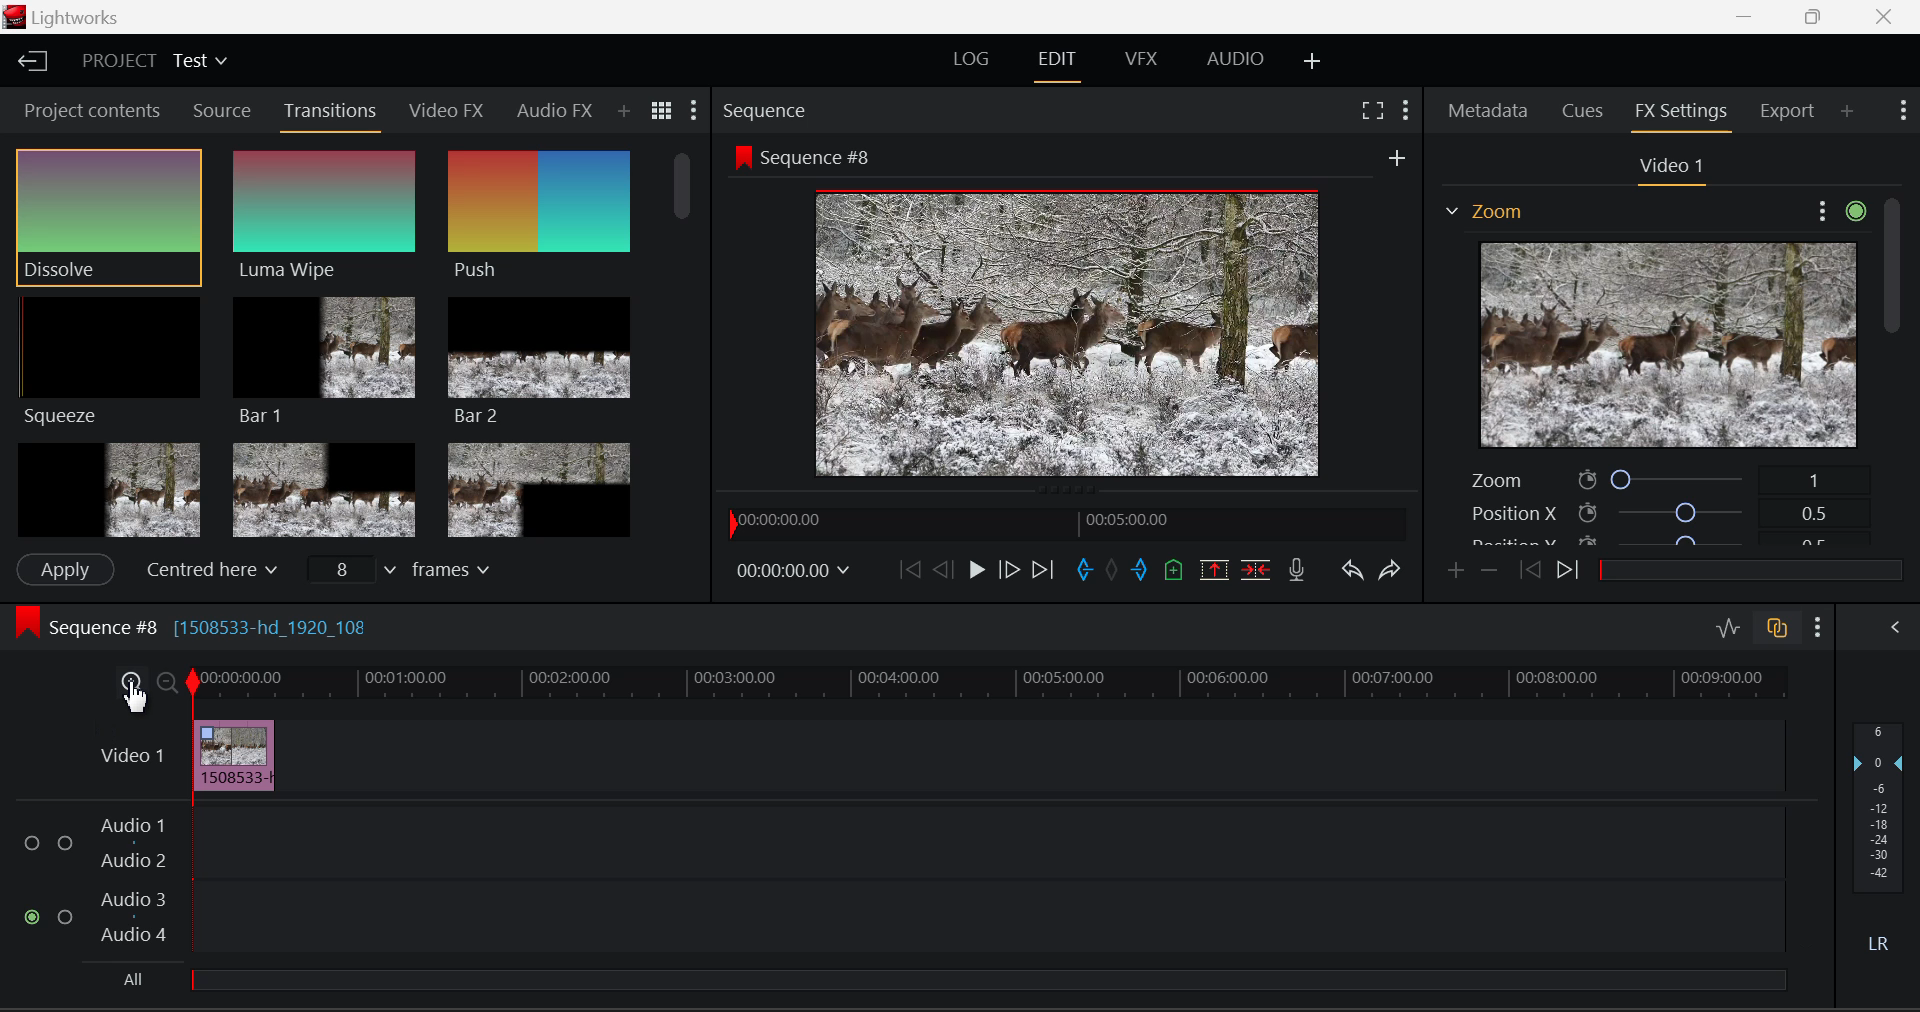 The height and width of the screenshot is (1012, 1920). Describe the element at coordinates (402, 567) in the screenshot. I see `Frames input` at that location.